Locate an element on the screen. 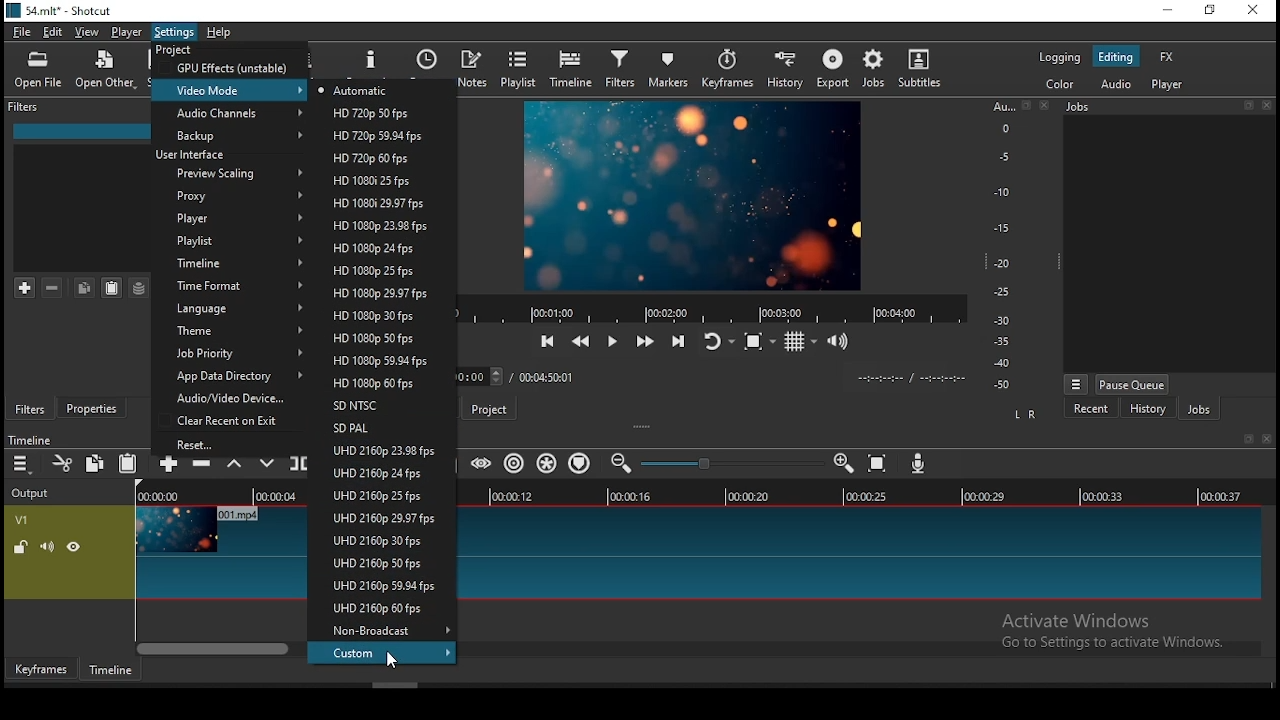 Image resolution: width=1280 pixels, height=720 pixels. Go to settings to active Windows. is located at coordinates (1111, 646).